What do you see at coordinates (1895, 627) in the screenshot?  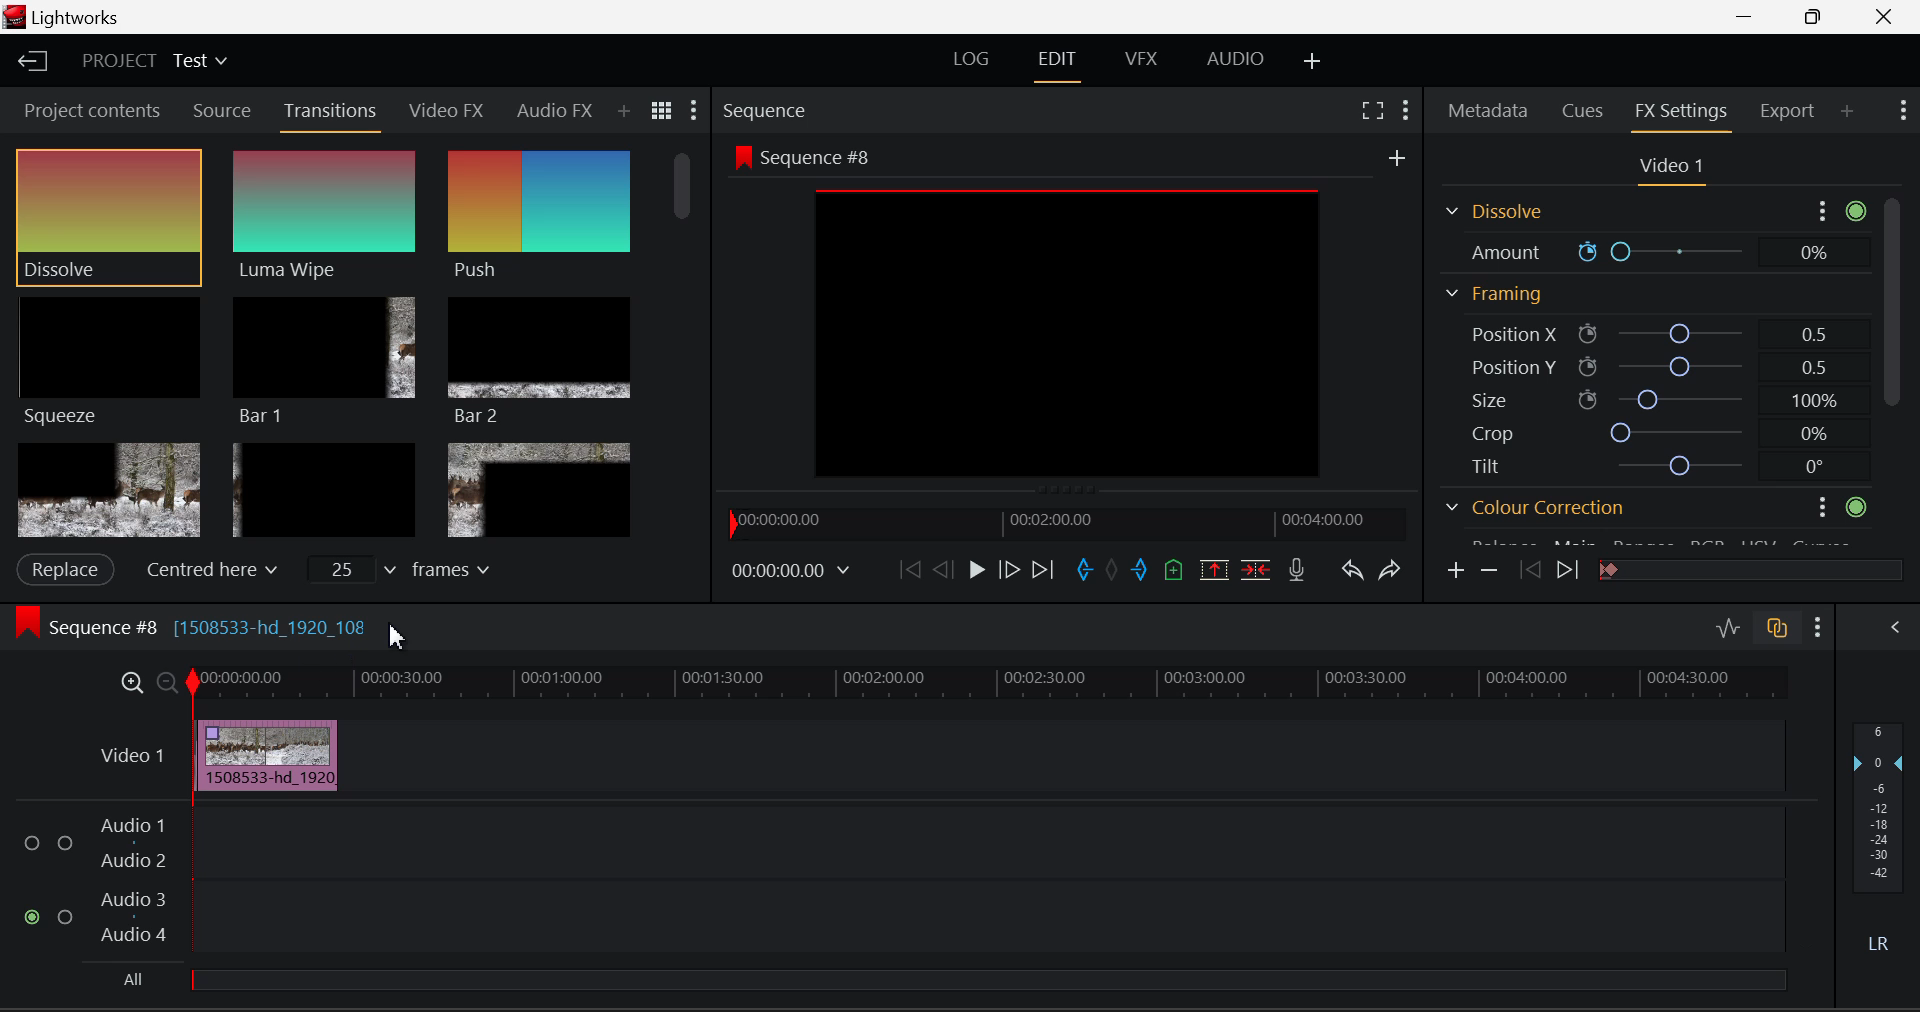 I see `Show Audio Mix` at bounding box center [1895, 627].